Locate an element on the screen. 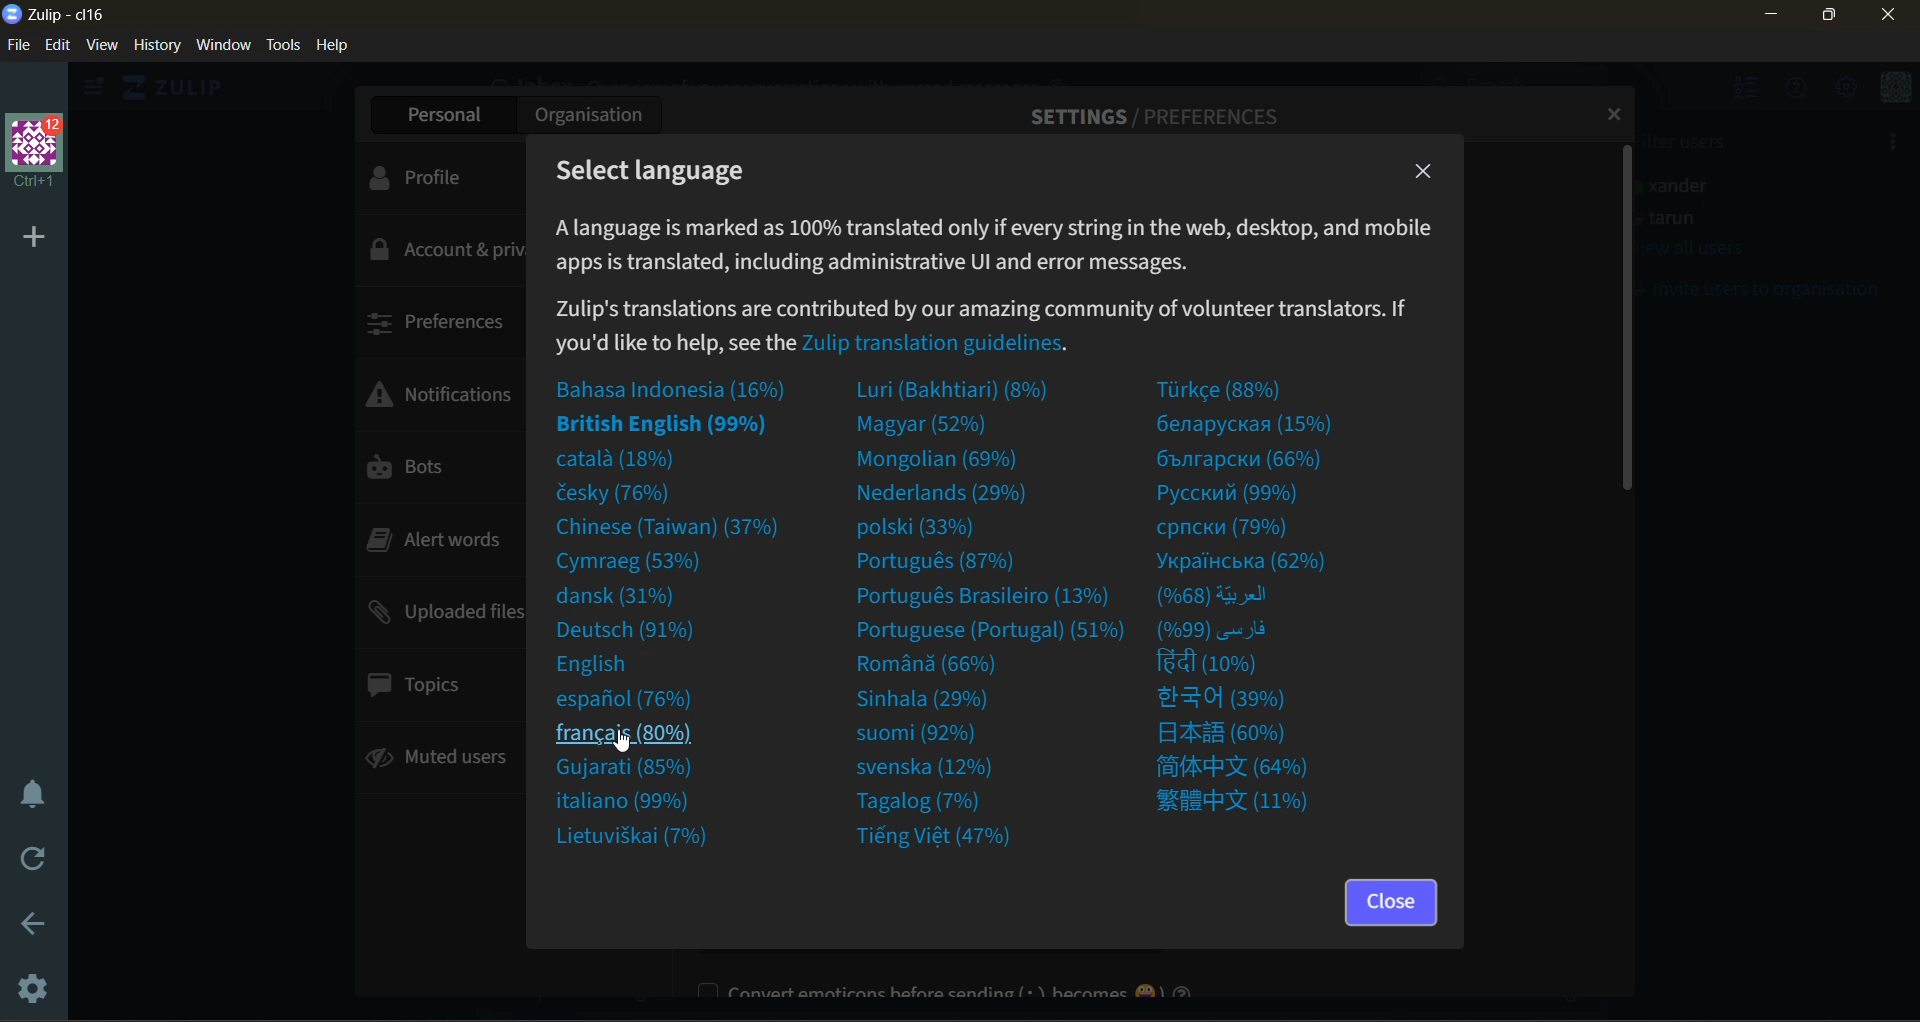 The image size is (1920, 1022). genapuacxa is located at coordinates (1241, 425).